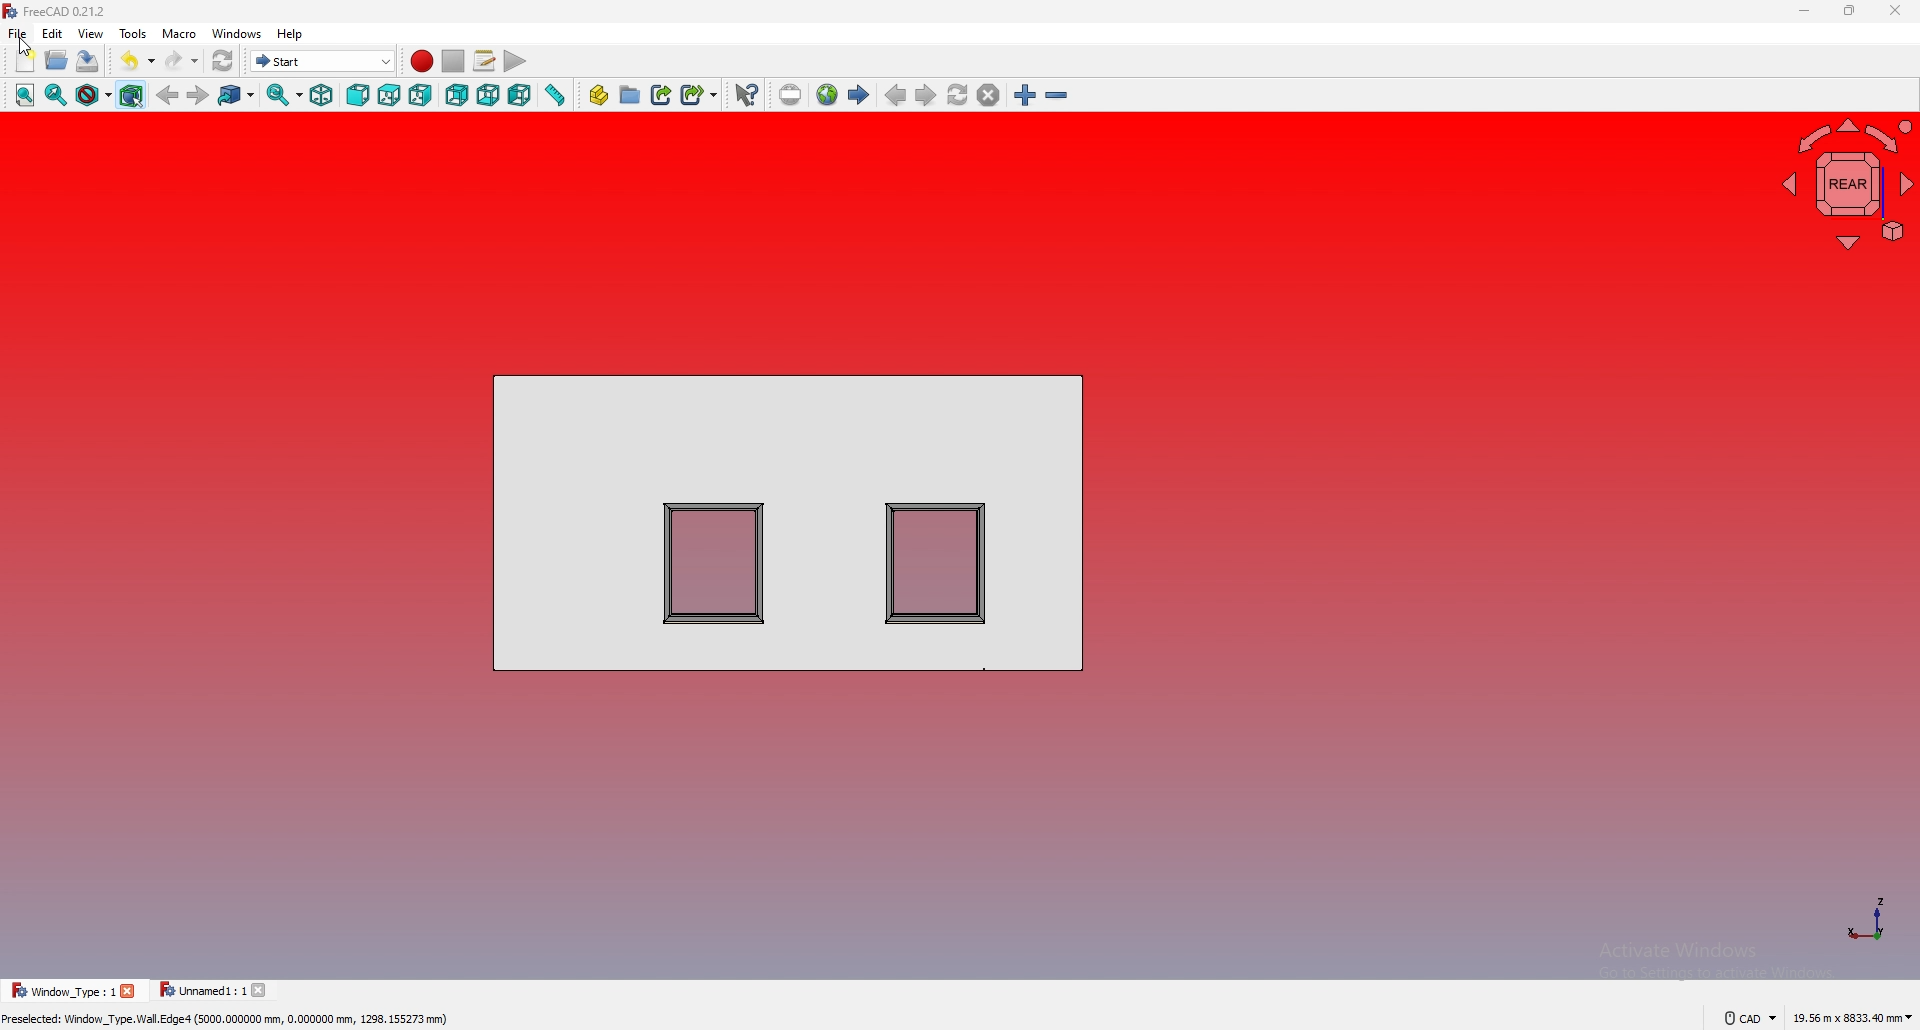 The image size is (1920, 1030). What do you see at coordinates (236, 96) in the screenshot?
I see `go to linked object` at bounding box center [236, 96].